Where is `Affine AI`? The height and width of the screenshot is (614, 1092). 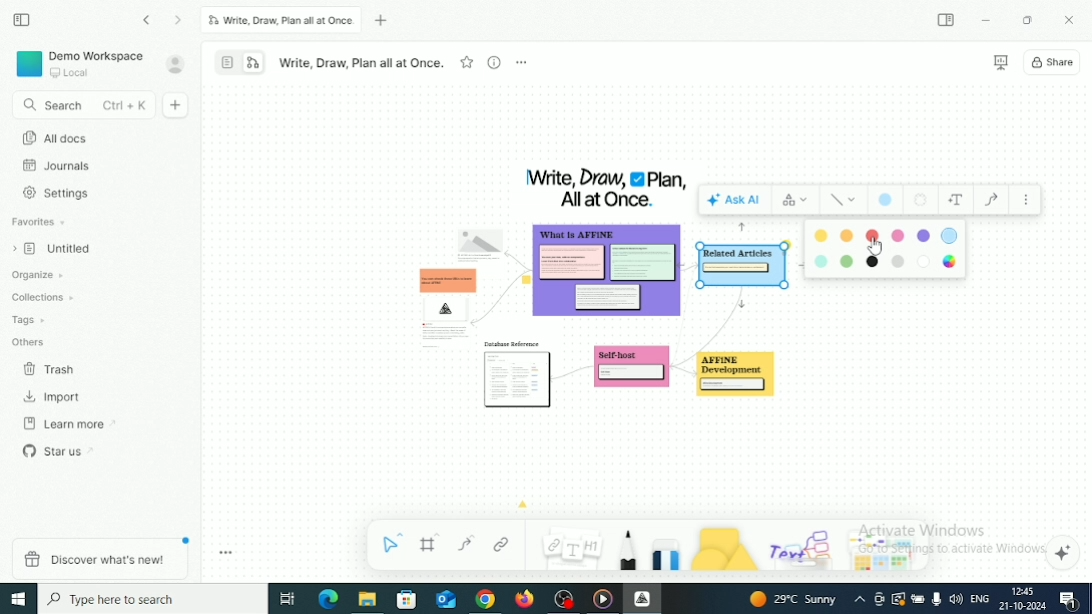
Affine AI is located at coordinates (1064, 553).